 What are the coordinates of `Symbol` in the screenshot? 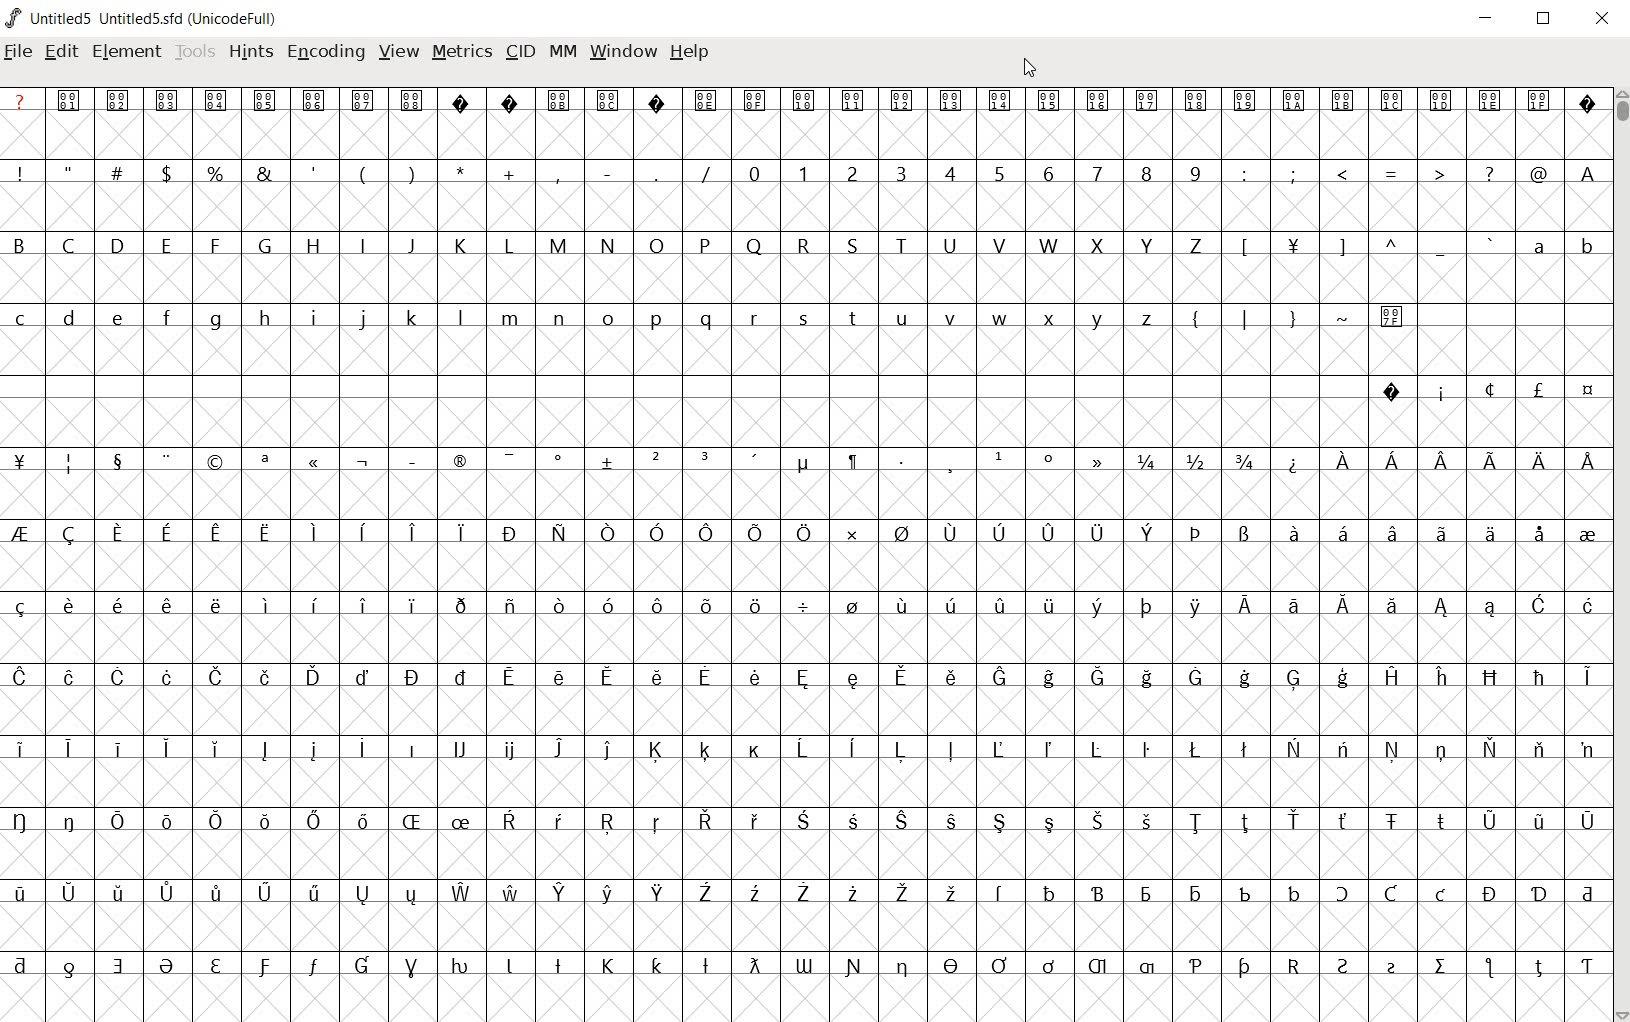 It's located at (1538, 393).